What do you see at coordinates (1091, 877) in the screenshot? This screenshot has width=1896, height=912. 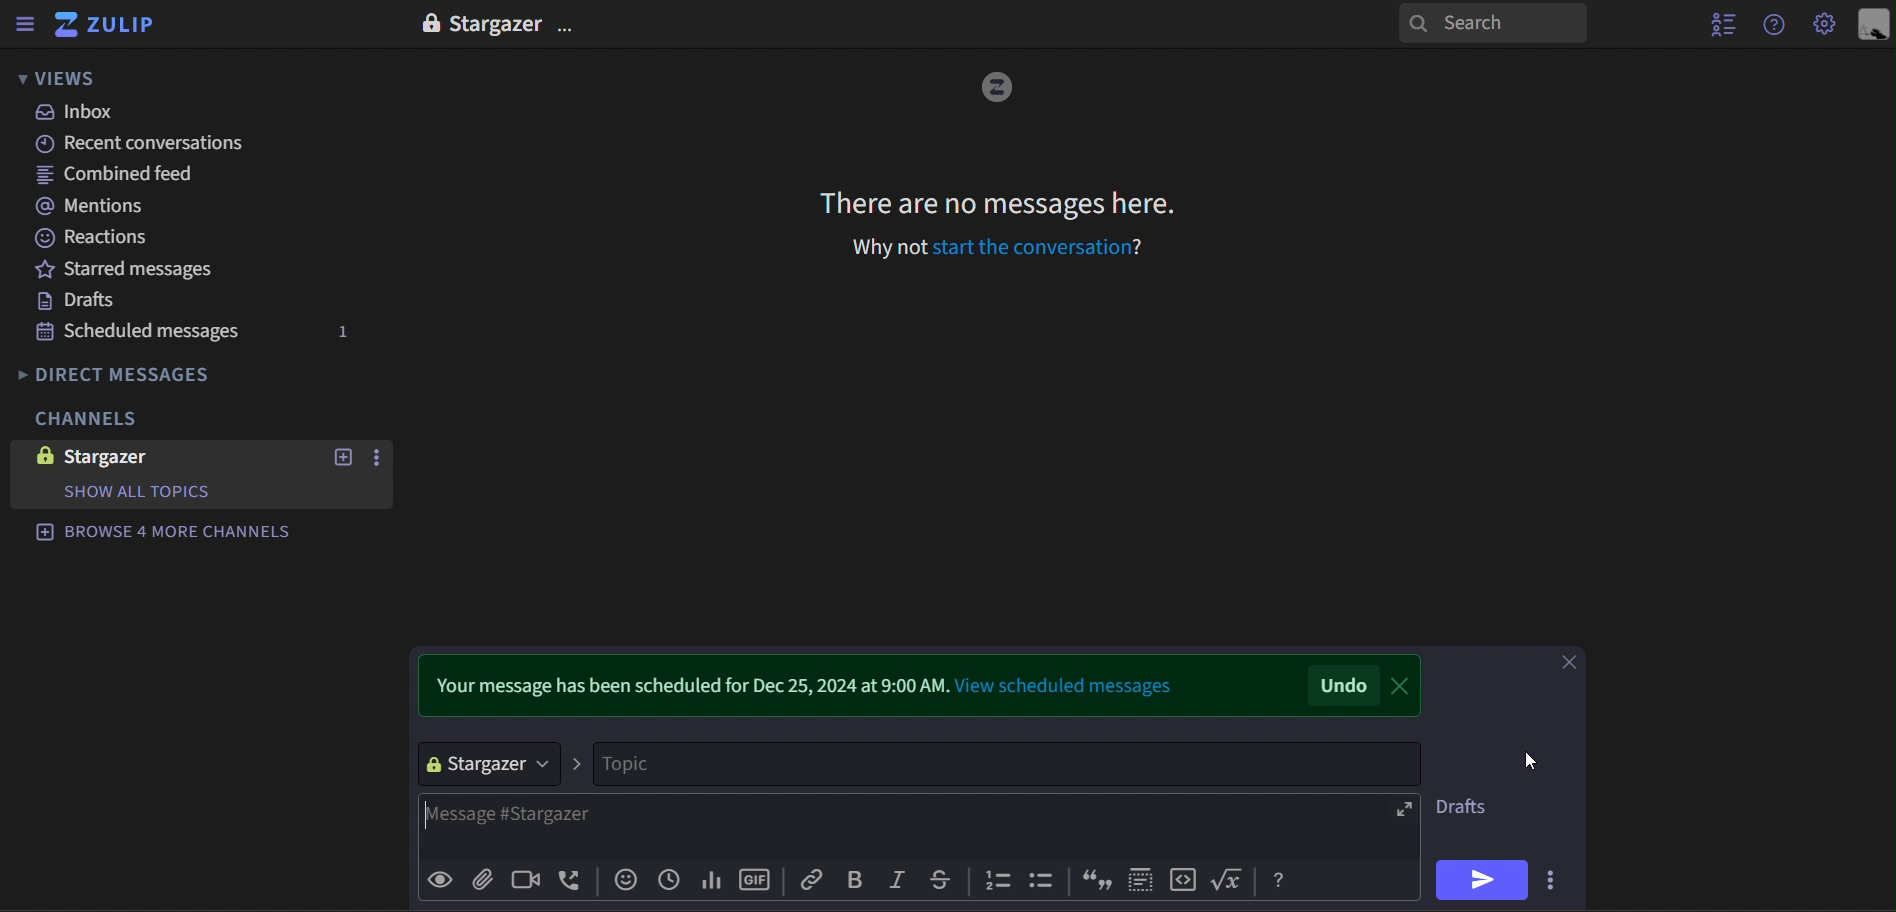 I see `inverted commas` at bounding box center [1091, 877].